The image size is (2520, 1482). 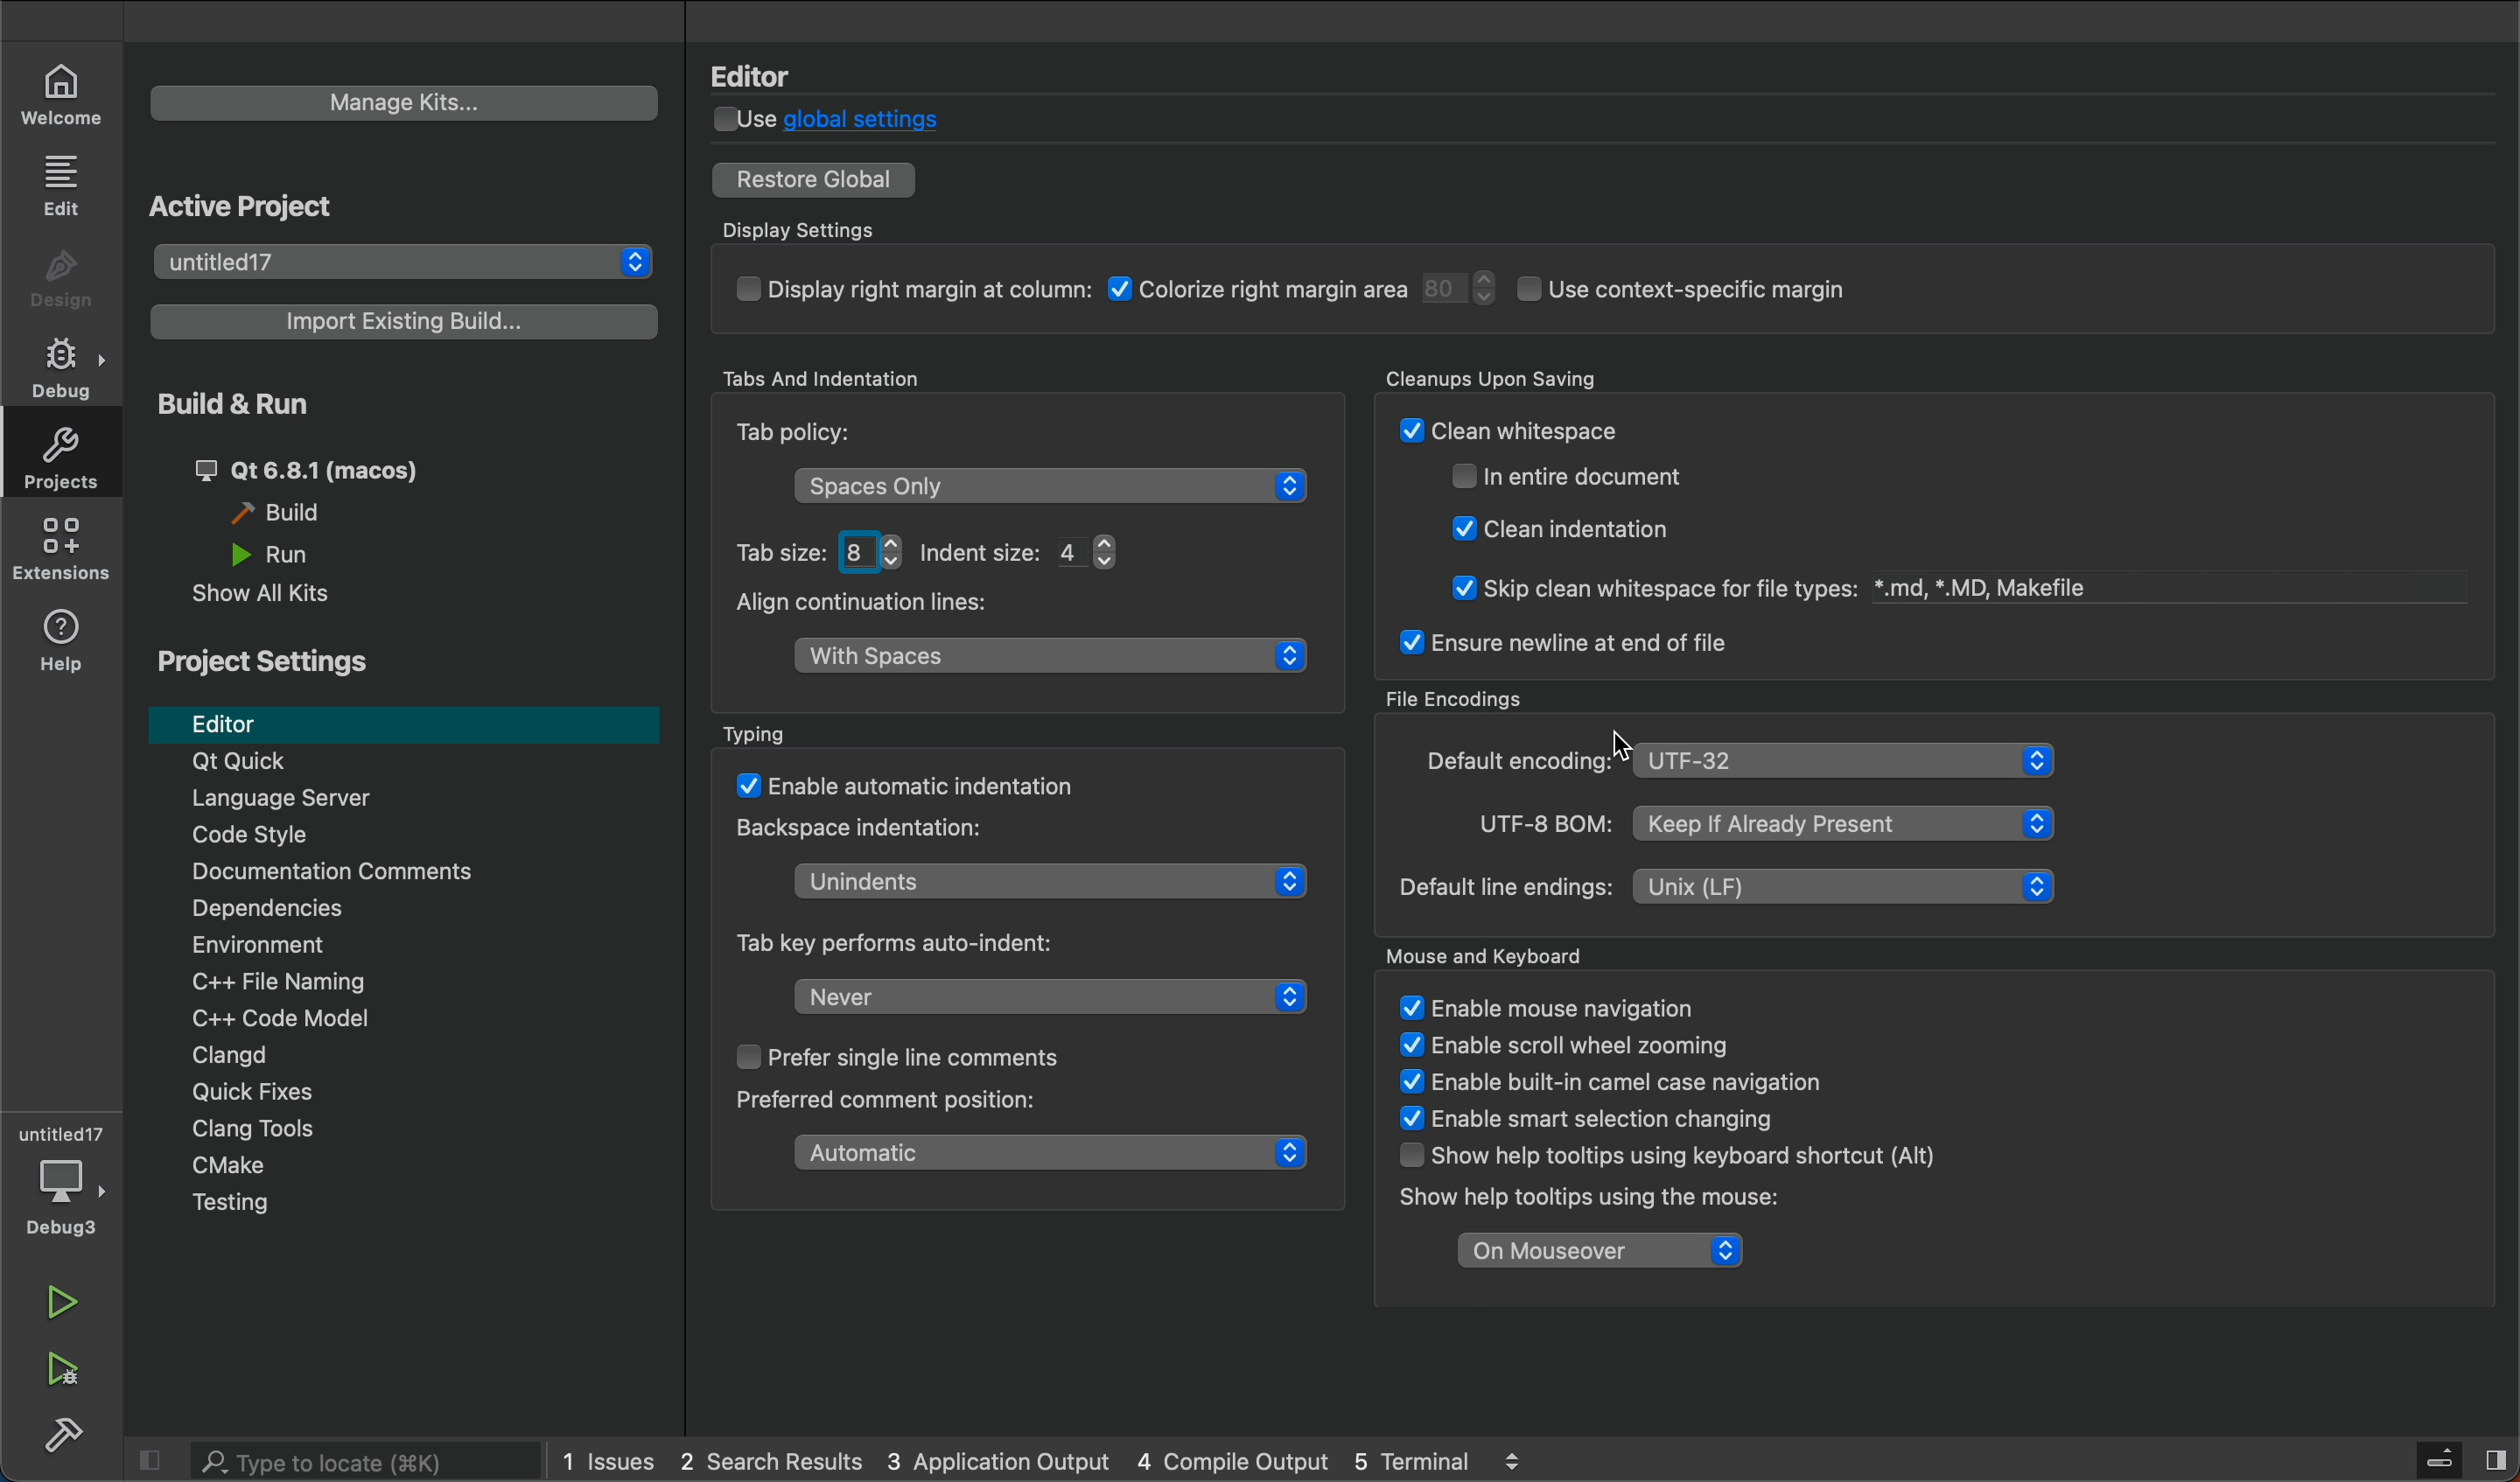 I want to click on WT LHaVie oltial L oFiTL Uv Llhaliginiy
Show help tooltips using keyboard shortcut (Alt), so click(x=1662, y=1157).